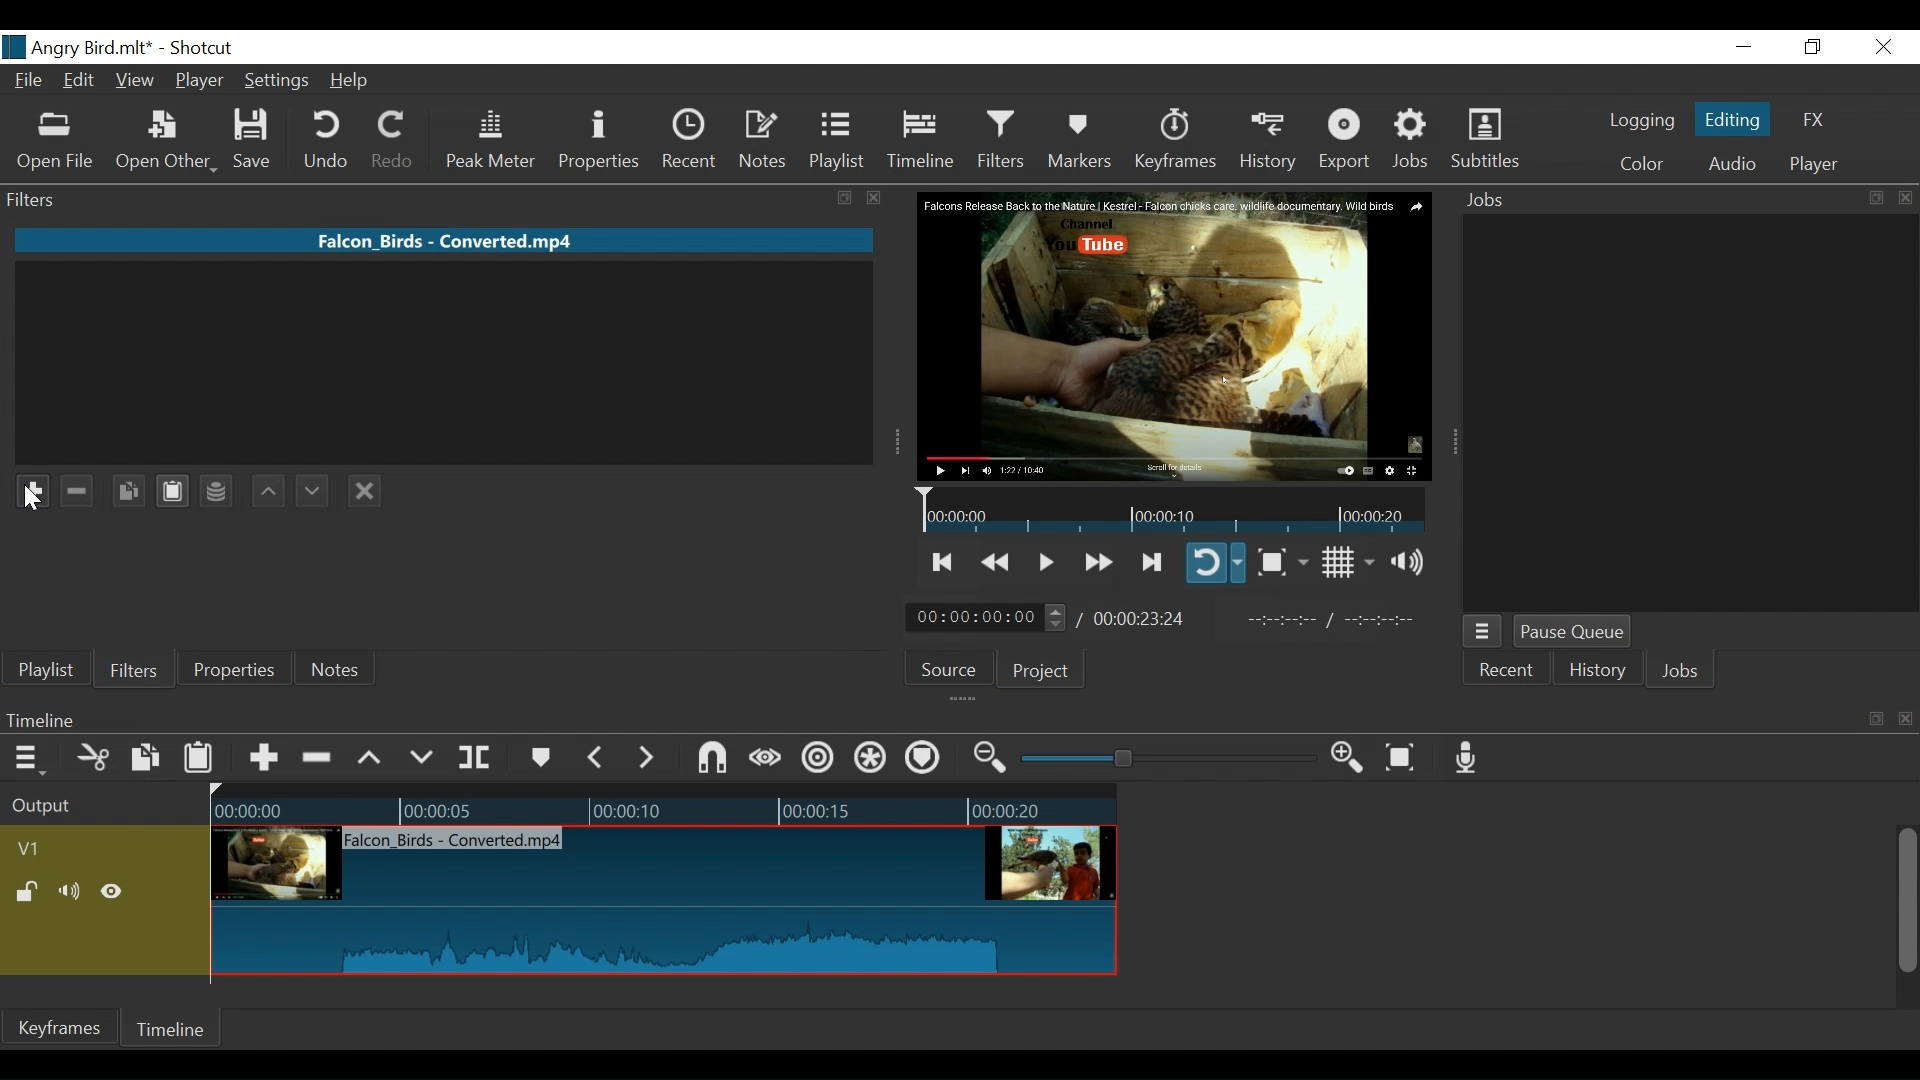 The image size is (1920, 1080). What do you see at coordinates (821, 761) in the screenshot?
I see `Ripple` at bounding box center [821, 761].